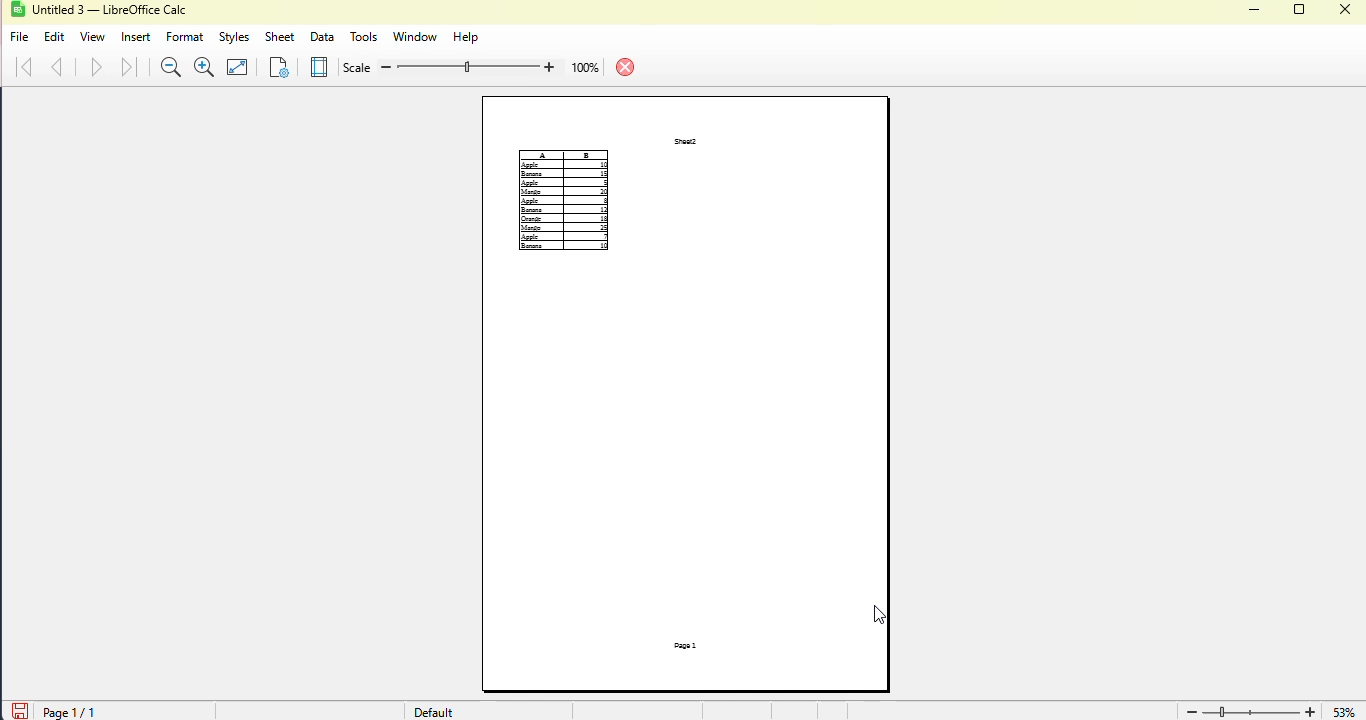 This screenshot has height=720, width=1366. What do you see at coordinates (428, 711) in the screenshot?
I see `Default` at bounding box center [428, 711].